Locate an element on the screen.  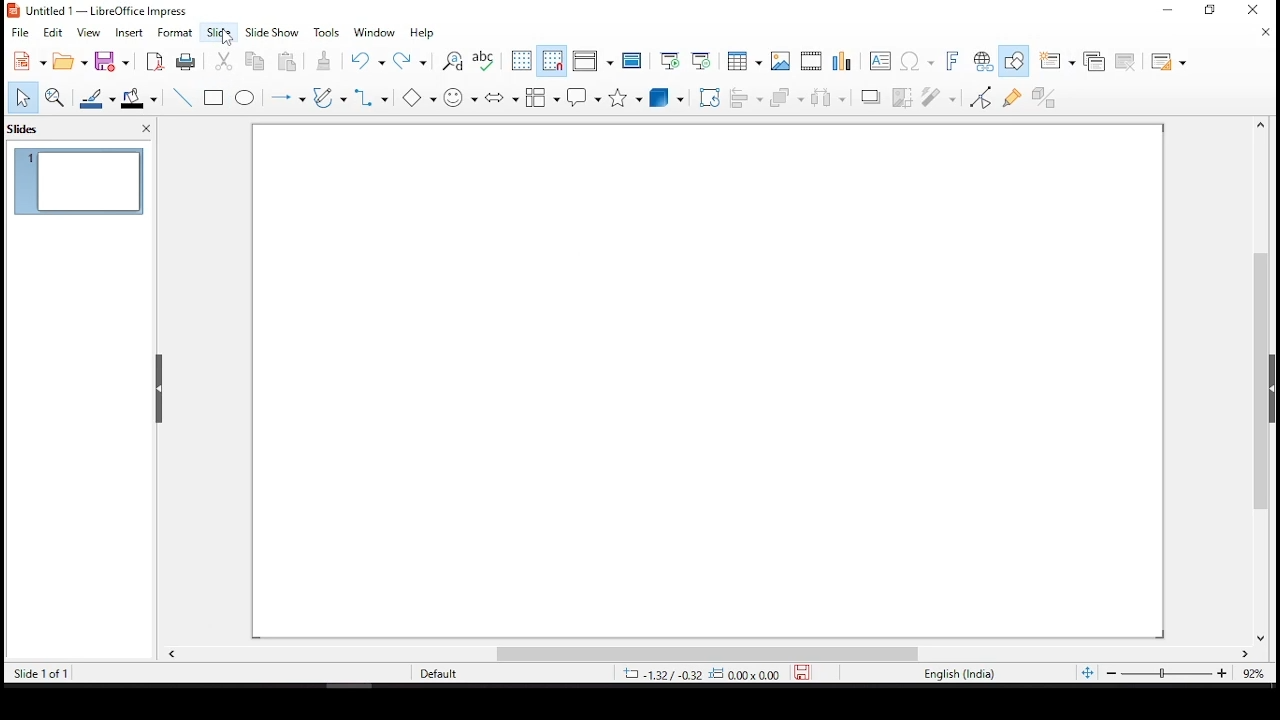
insert hyperlink is located at coordinates (984, 60).